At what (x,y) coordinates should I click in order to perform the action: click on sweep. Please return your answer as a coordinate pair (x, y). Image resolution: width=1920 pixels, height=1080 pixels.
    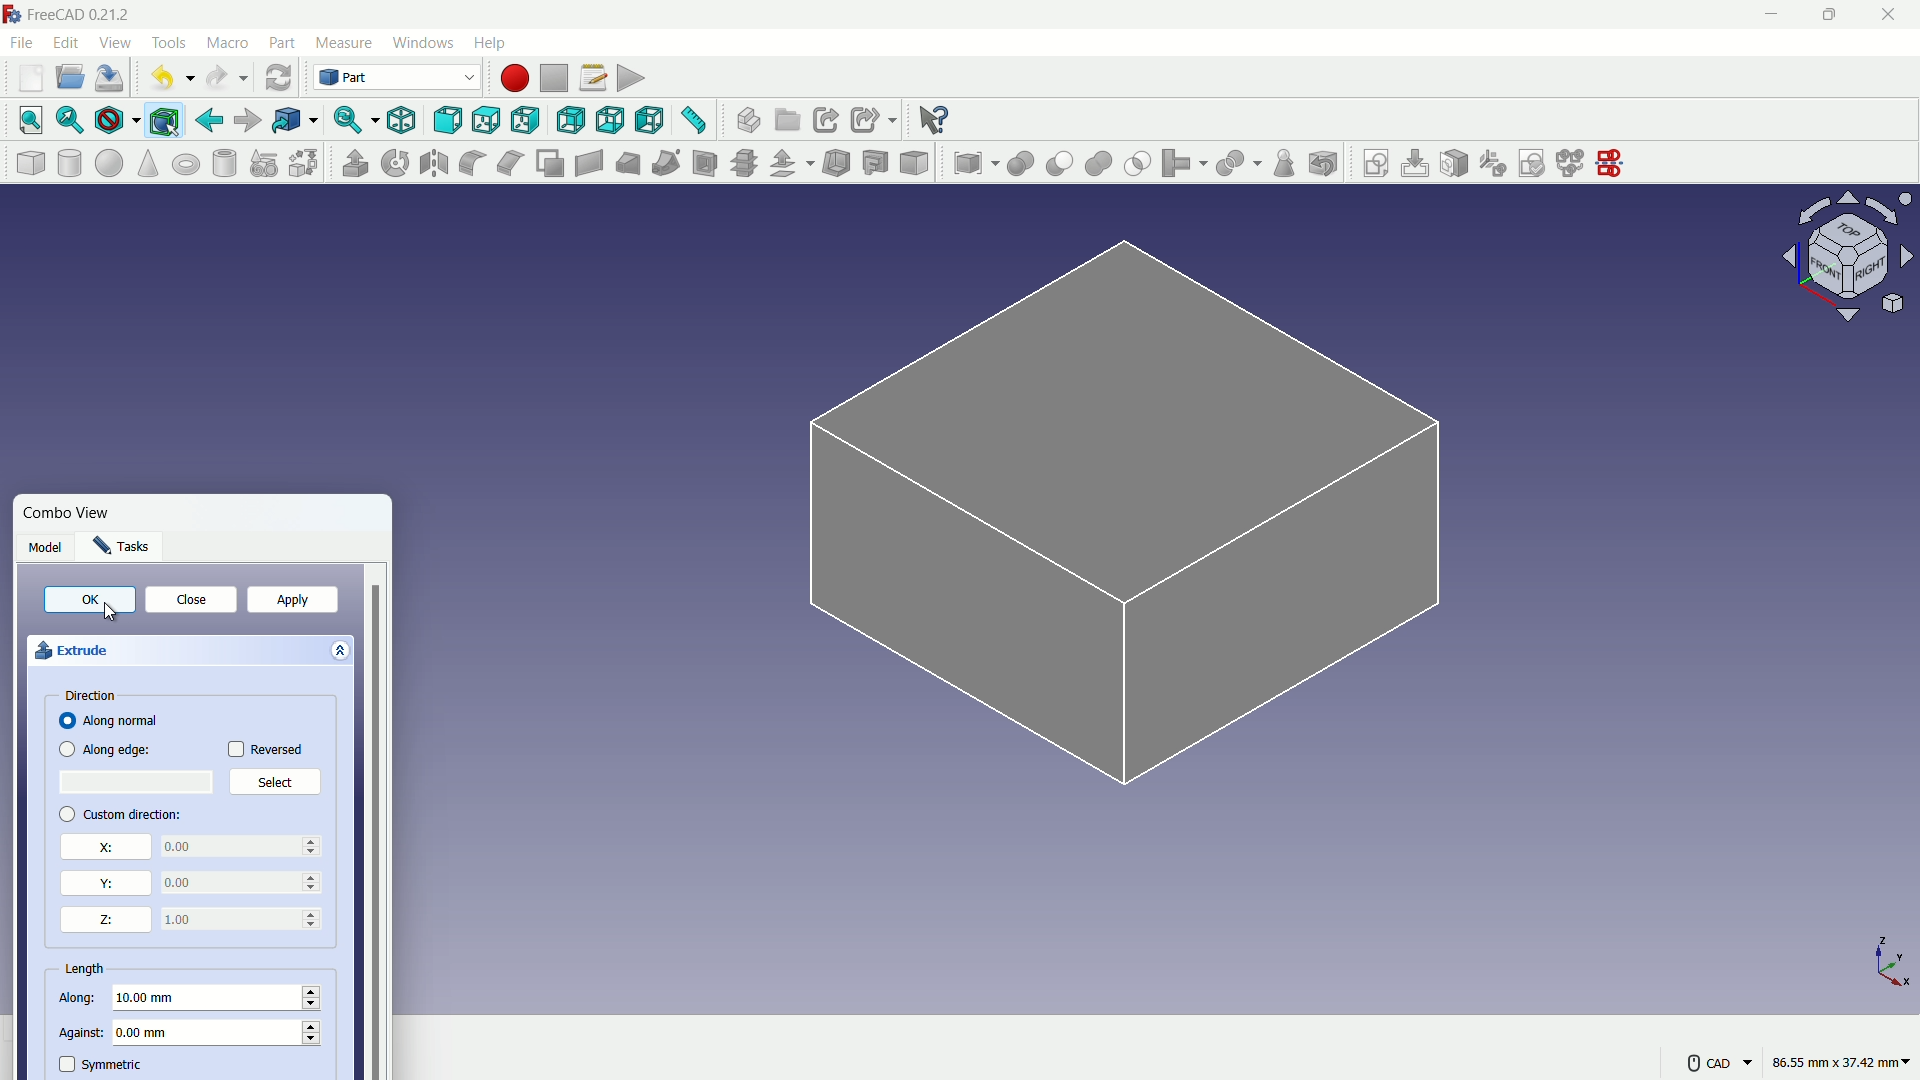
    Looking at the image, I should click on (666, 165).